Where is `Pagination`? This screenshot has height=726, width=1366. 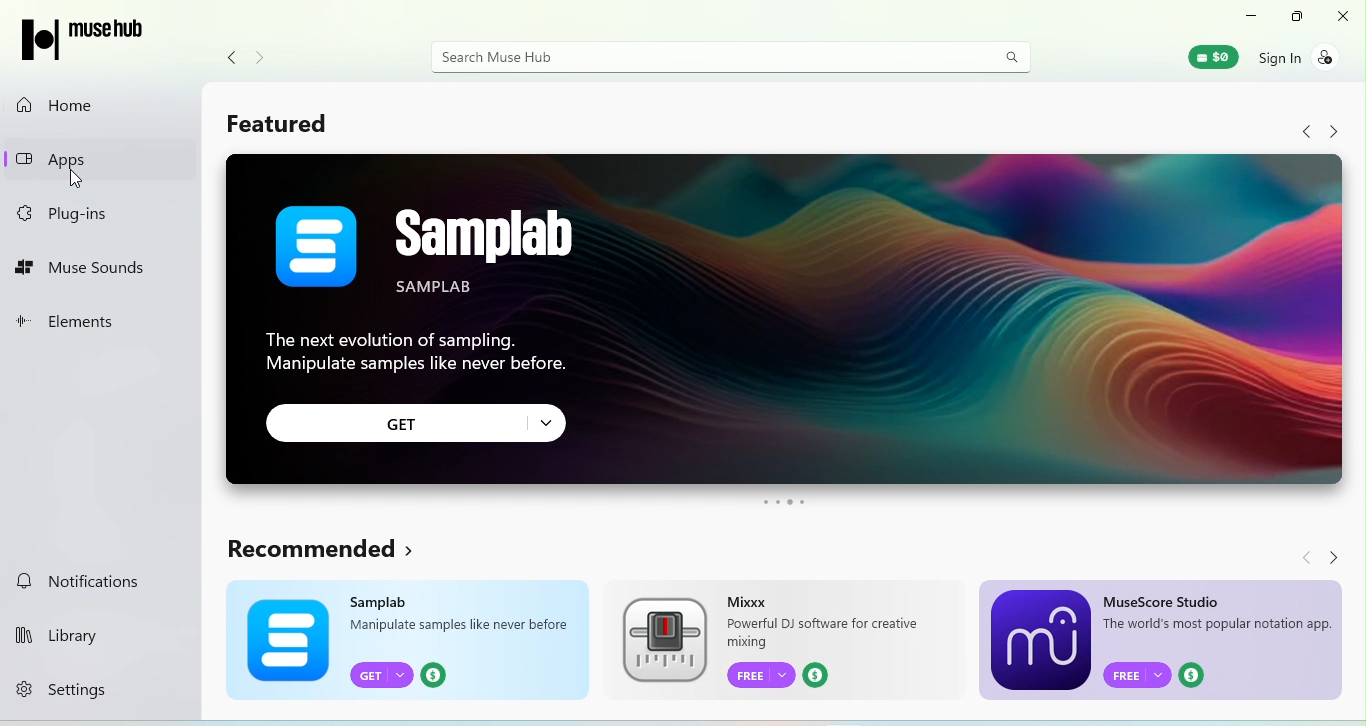
Pagination is located at coordinates (782, 502).